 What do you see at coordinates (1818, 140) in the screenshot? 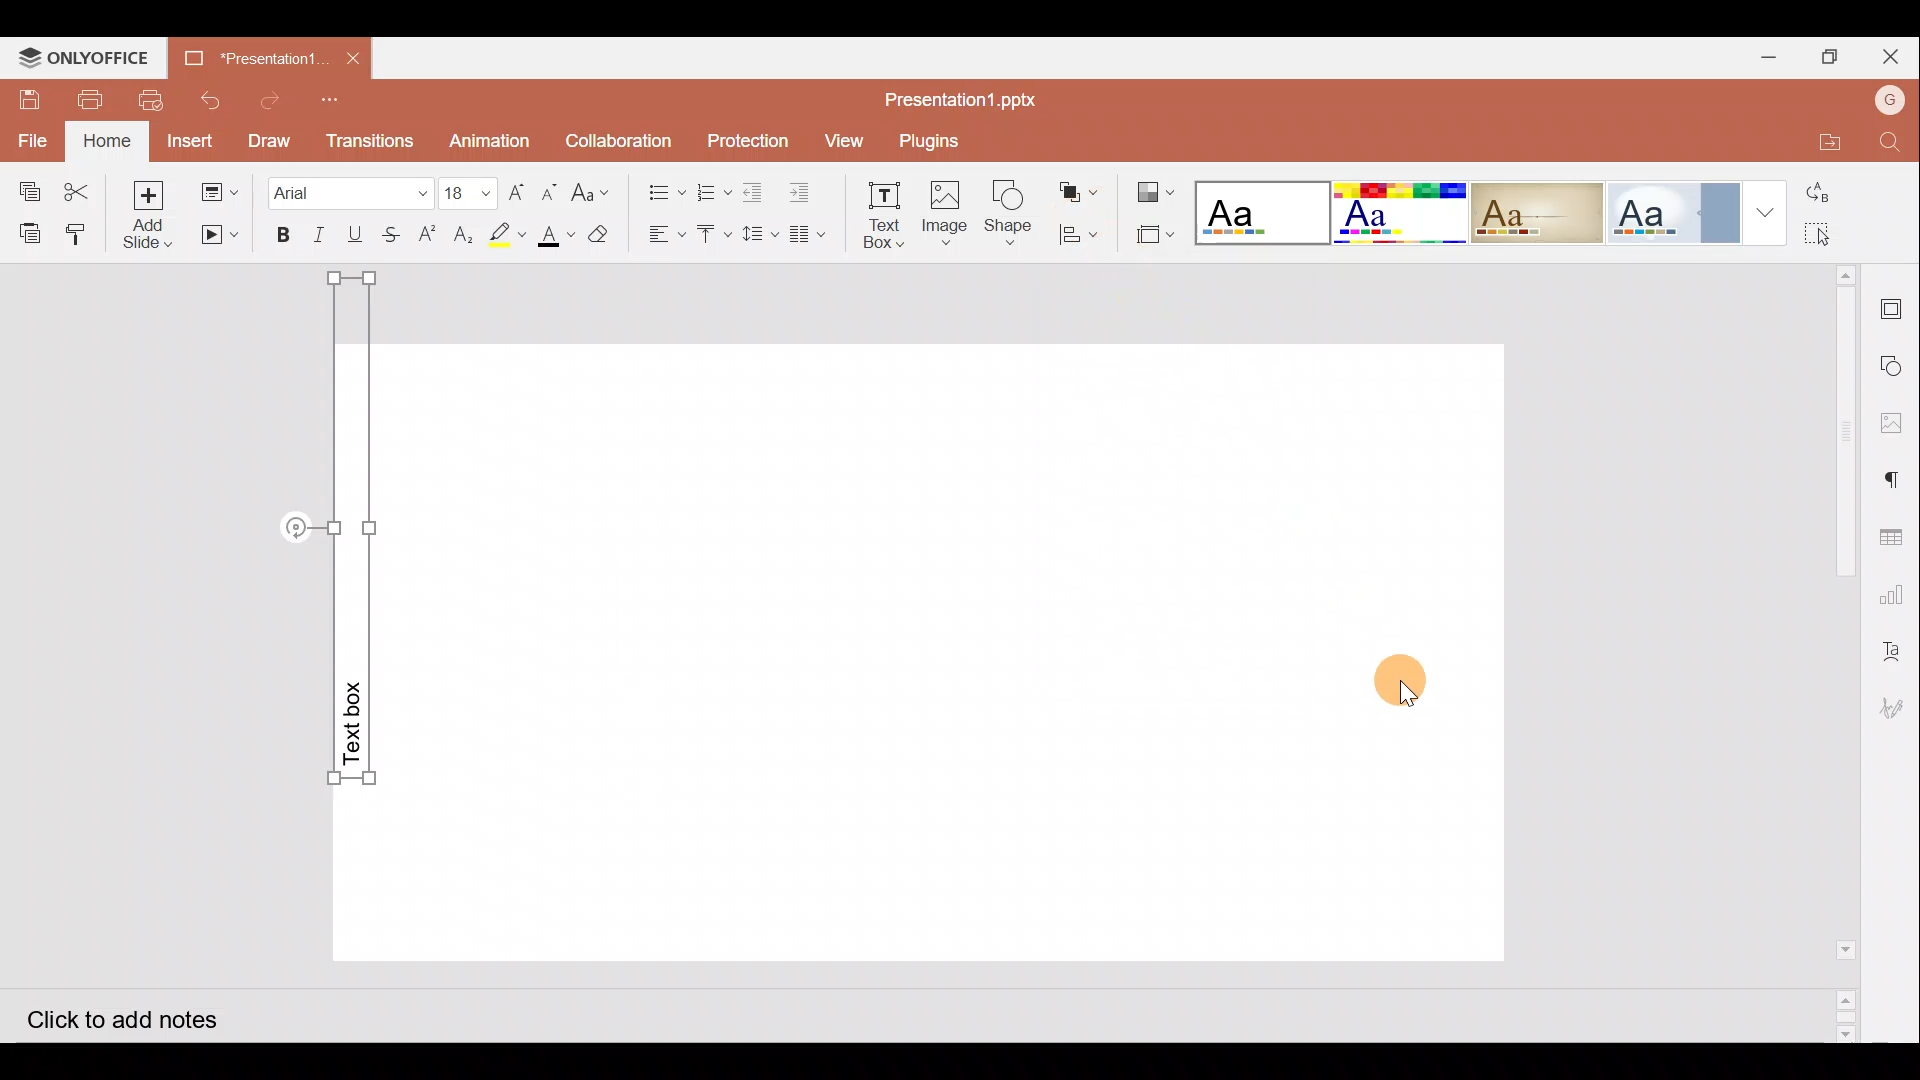
I see `Open file location` at bounding box center [1818, 140].